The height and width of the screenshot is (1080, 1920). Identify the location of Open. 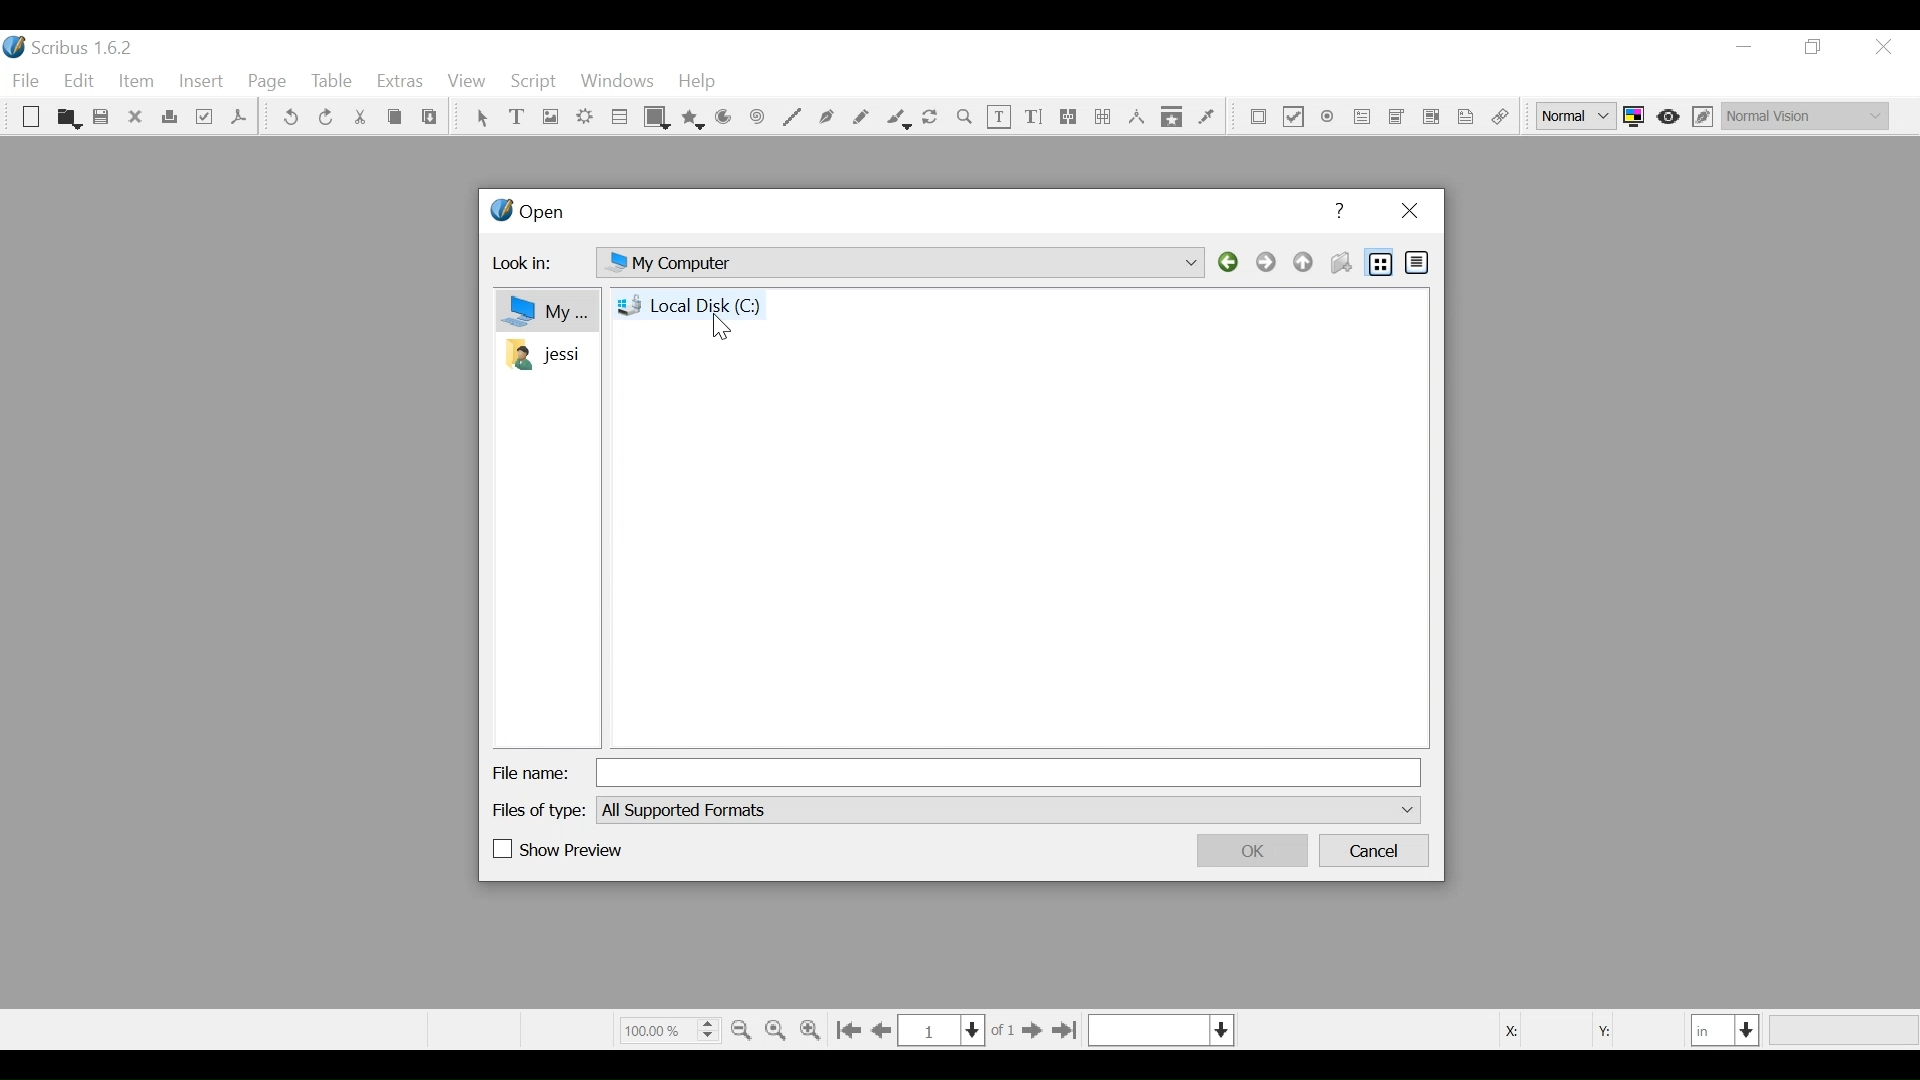
(67, 118).